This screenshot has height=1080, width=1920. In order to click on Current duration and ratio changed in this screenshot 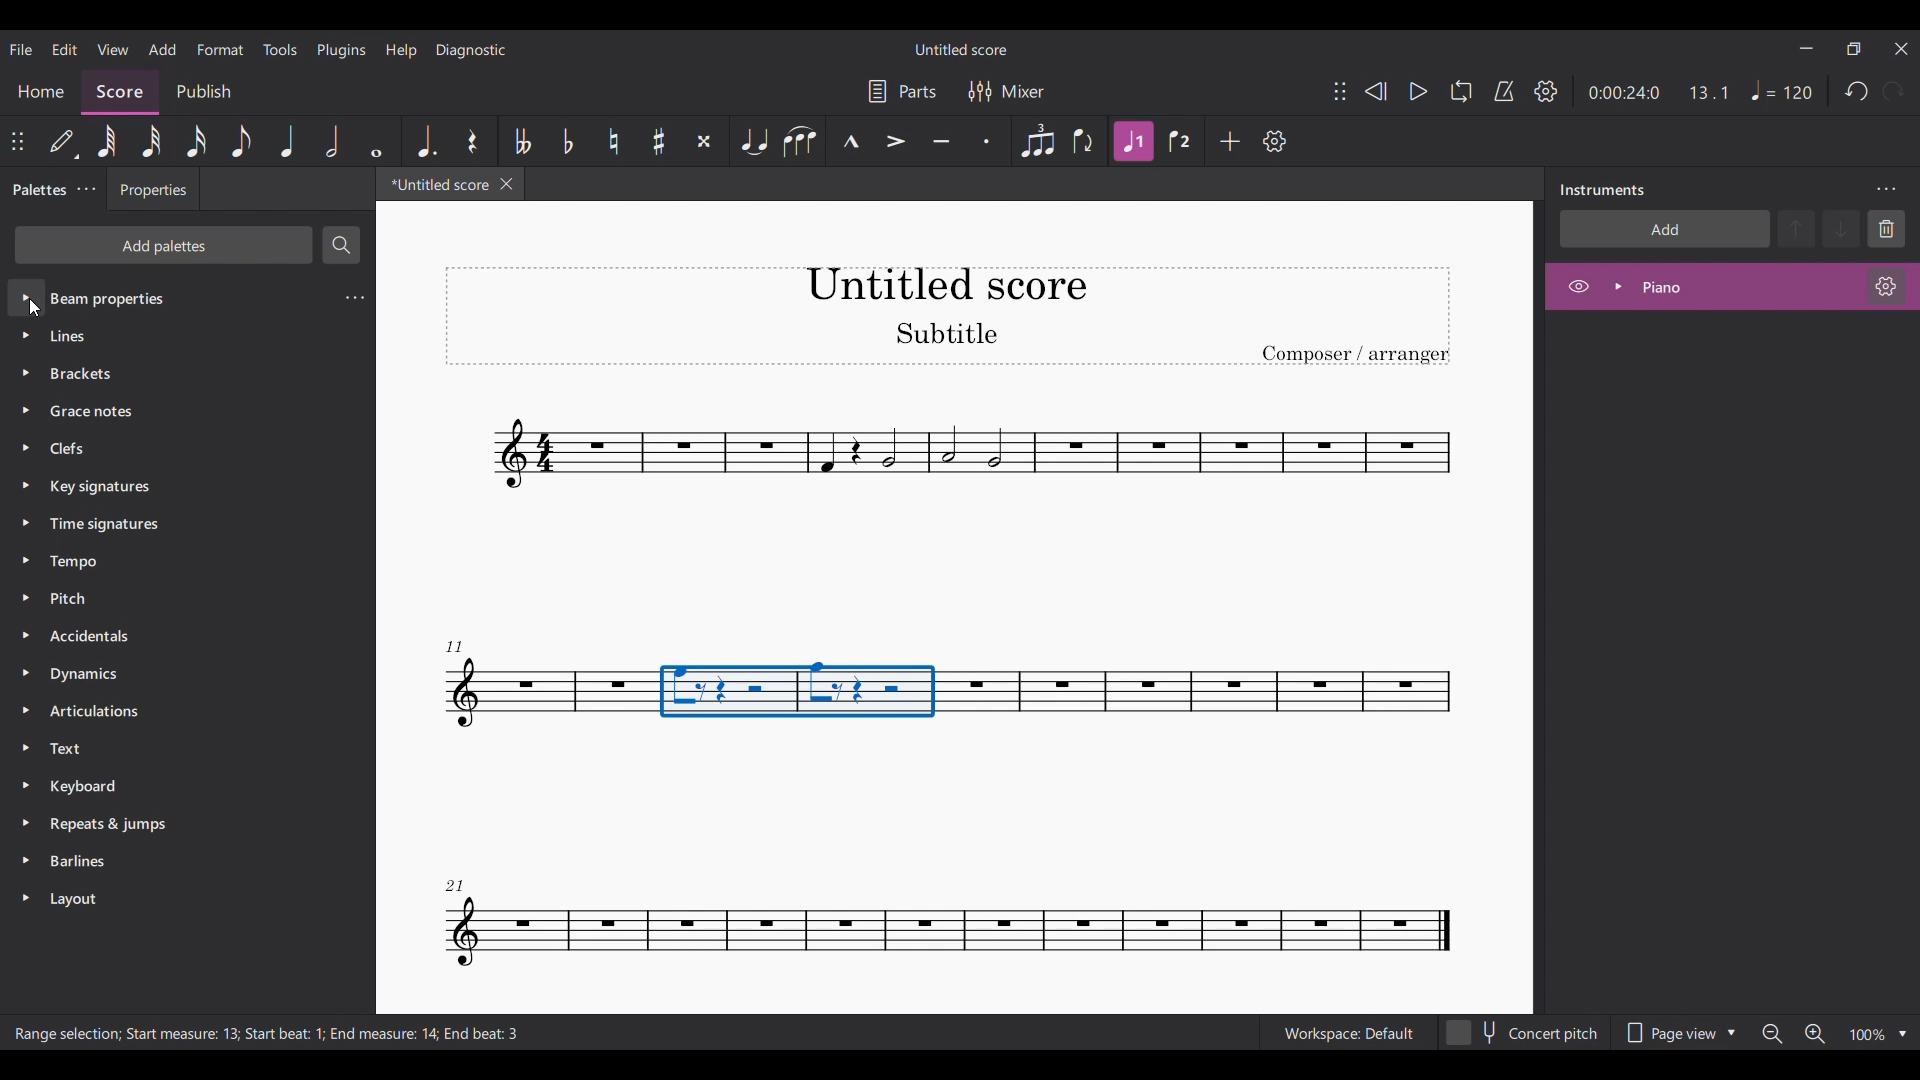, I will do `click(1658, 92)`.